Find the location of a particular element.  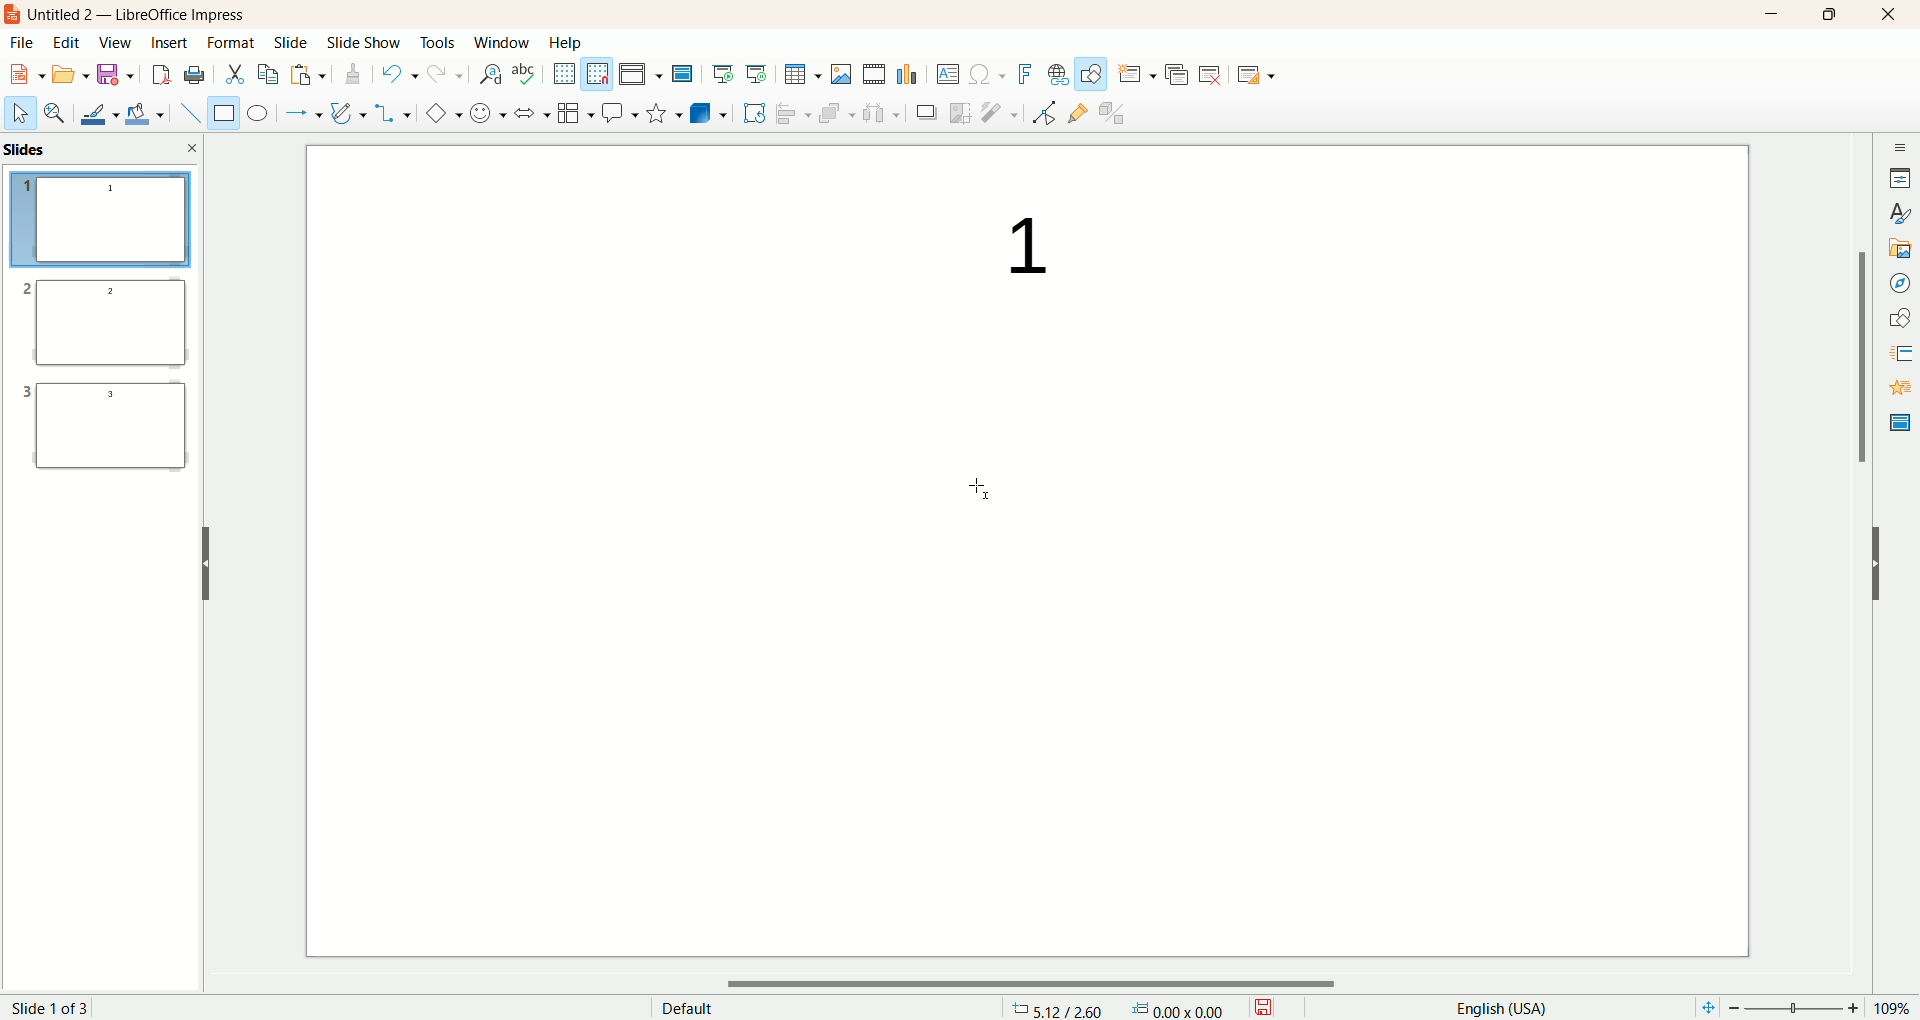

view is located at coordinates (112, 44).